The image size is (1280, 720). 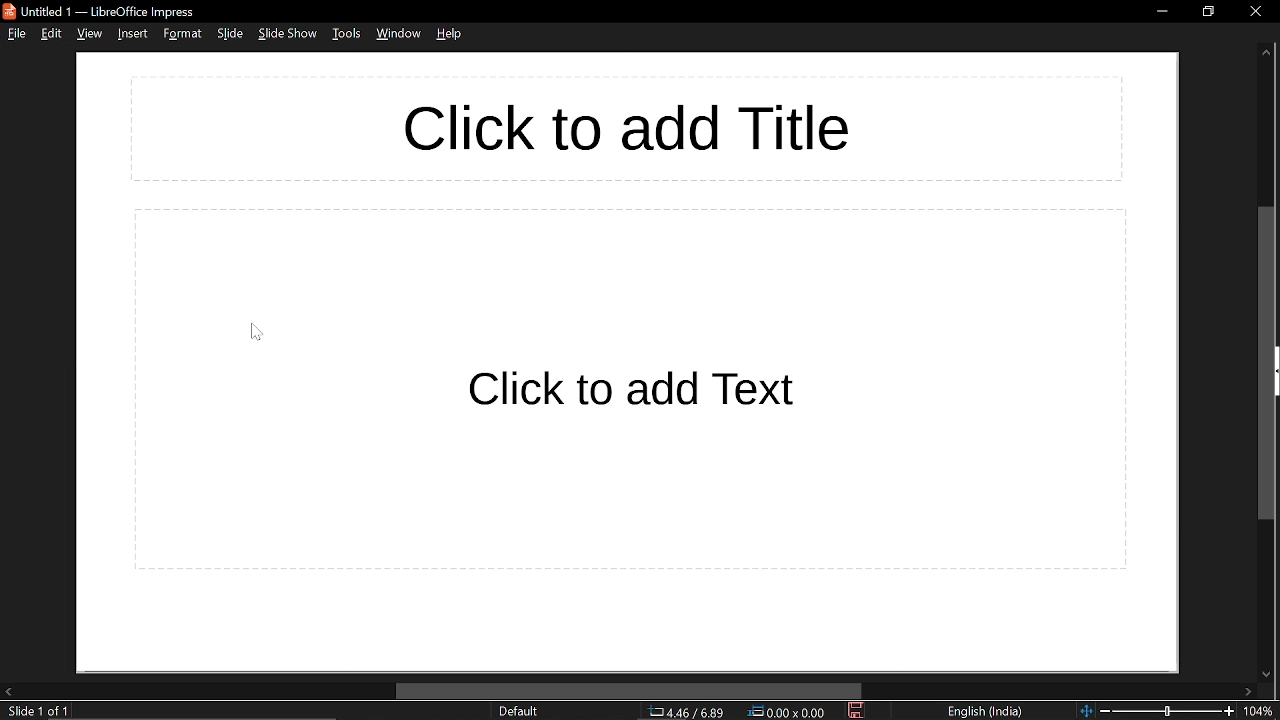 What do you see at coordinates (1251, 14) in the screenshot?
I see `close` at bounding box center [1251, 14].